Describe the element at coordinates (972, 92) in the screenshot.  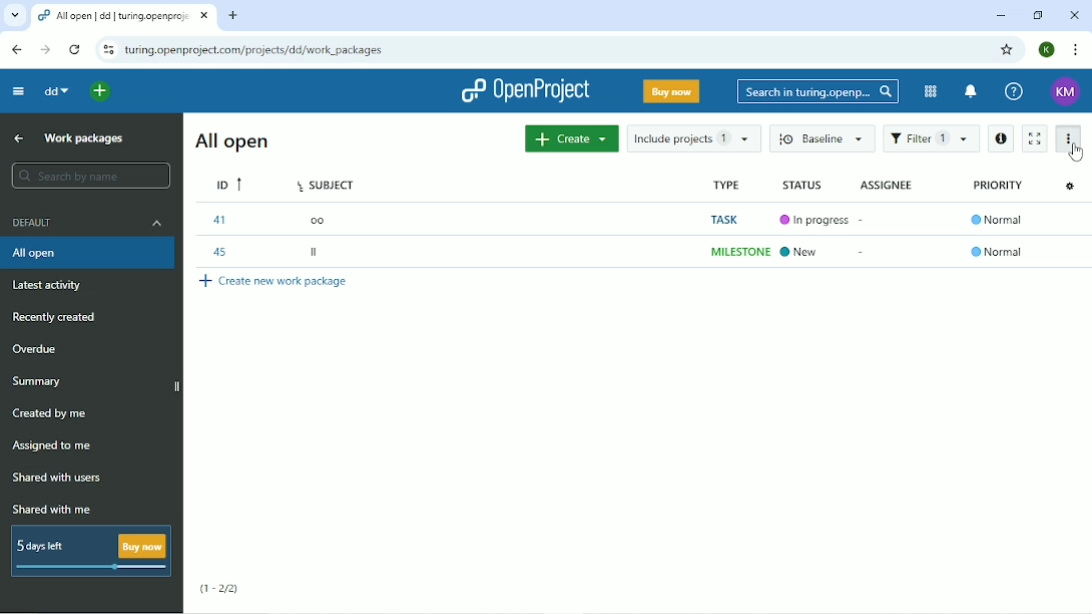
I see `notification` at that location.